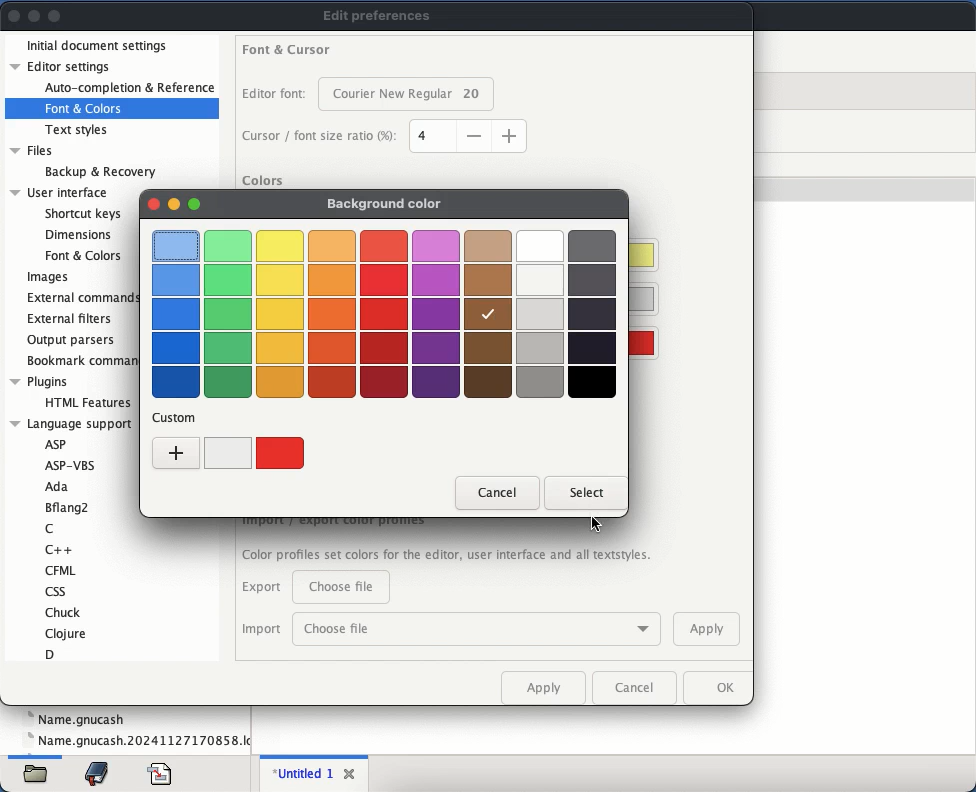 The height and width of the screenshot is (792, 976). Describe the element at coordinates (99, 772) in the screenshot. I see `bookmark` at that location.